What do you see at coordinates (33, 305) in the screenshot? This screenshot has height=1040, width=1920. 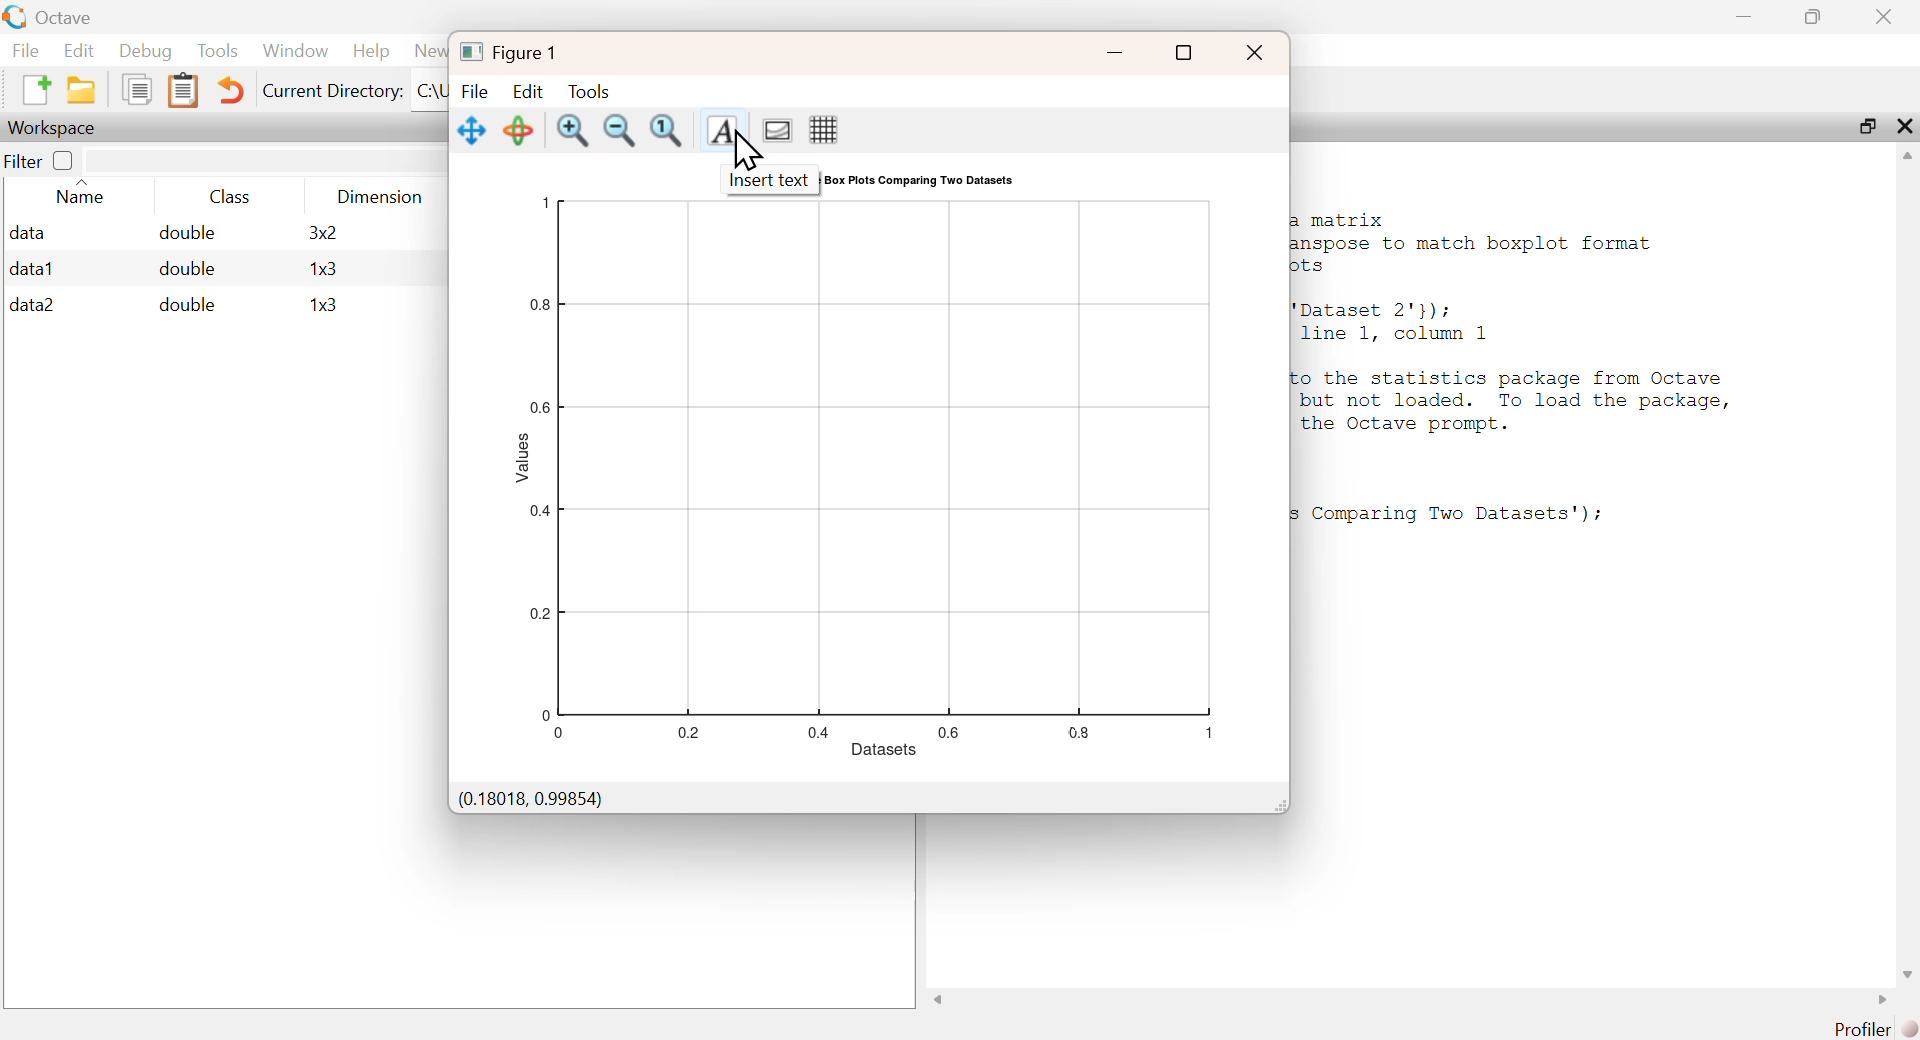 I see `data2` at bounding box center [33, 305].